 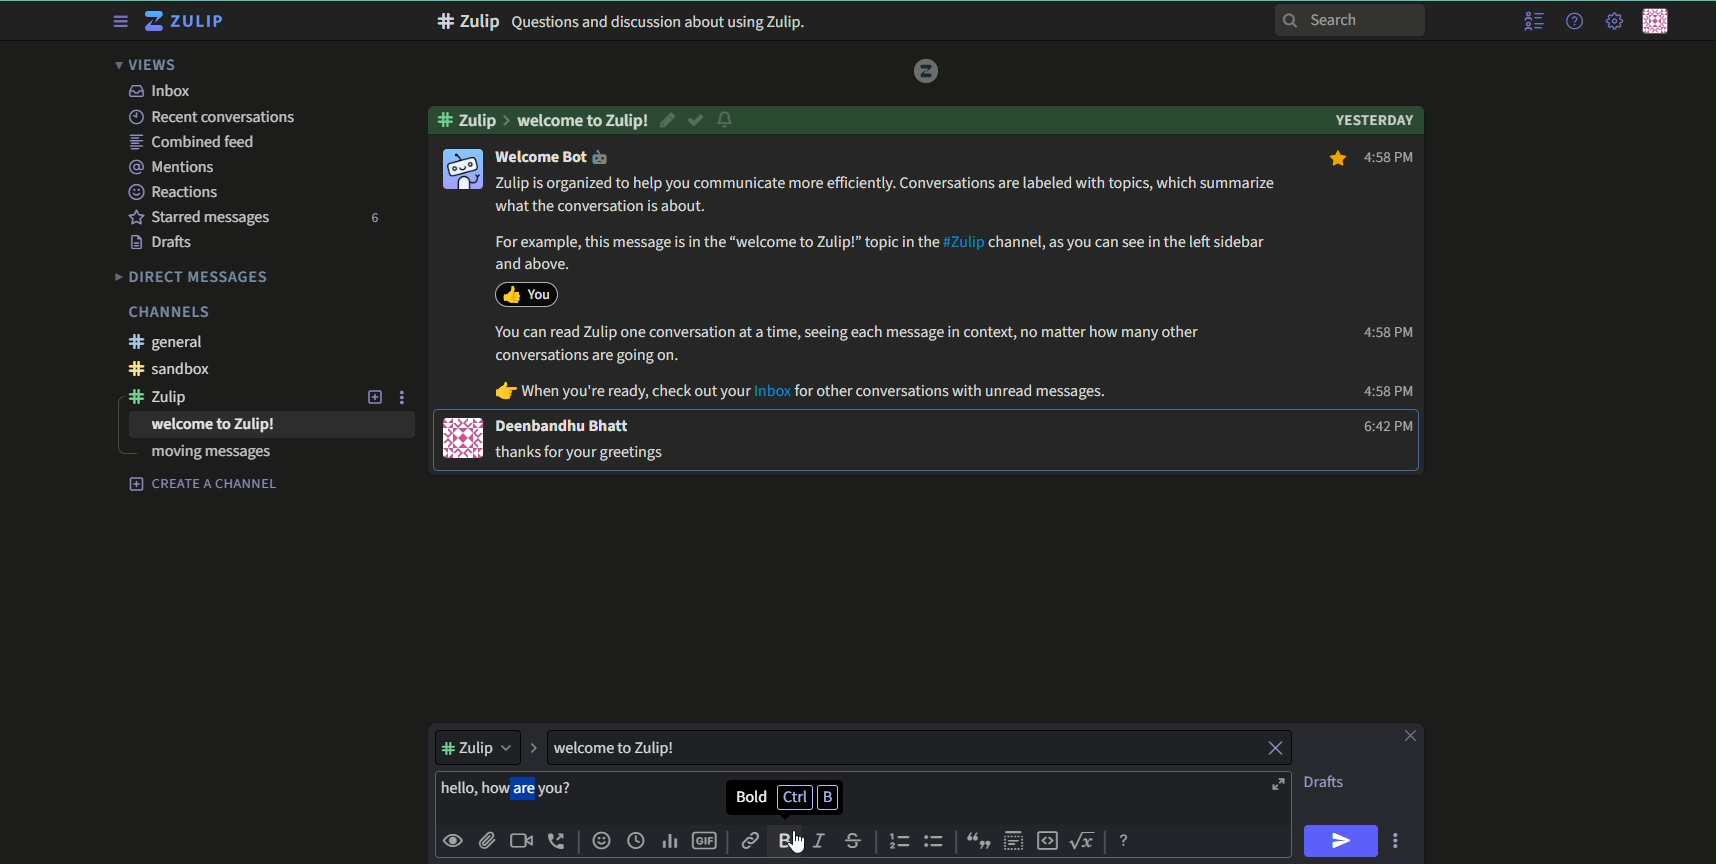 What do you see at coordinates (889, 197) in the screenshot?
I see ` Zulip is organized to help you communicate more efficiently. Conversations are labeled with topics, which summarize what the conversation is about.` at bounding box center [889, 197].